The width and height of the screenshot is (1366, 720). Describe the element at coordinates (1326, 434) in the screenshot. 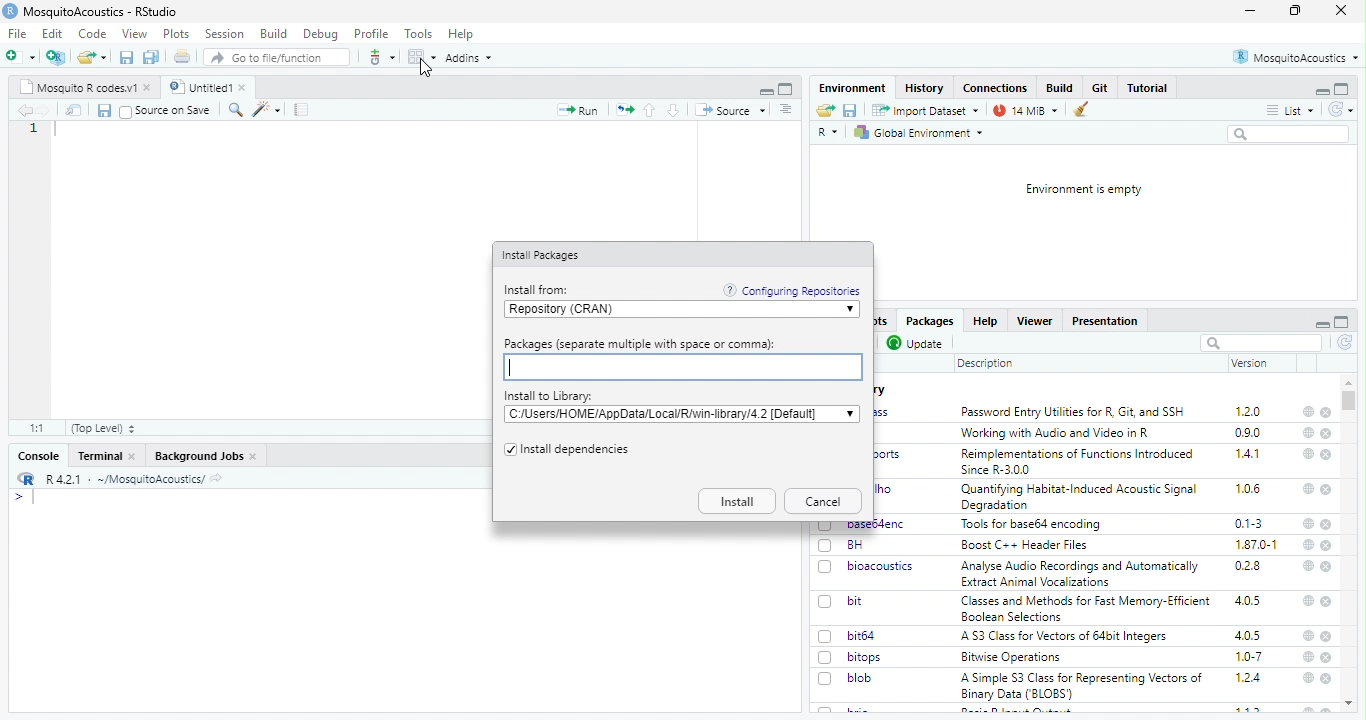

I see `close` at that location.